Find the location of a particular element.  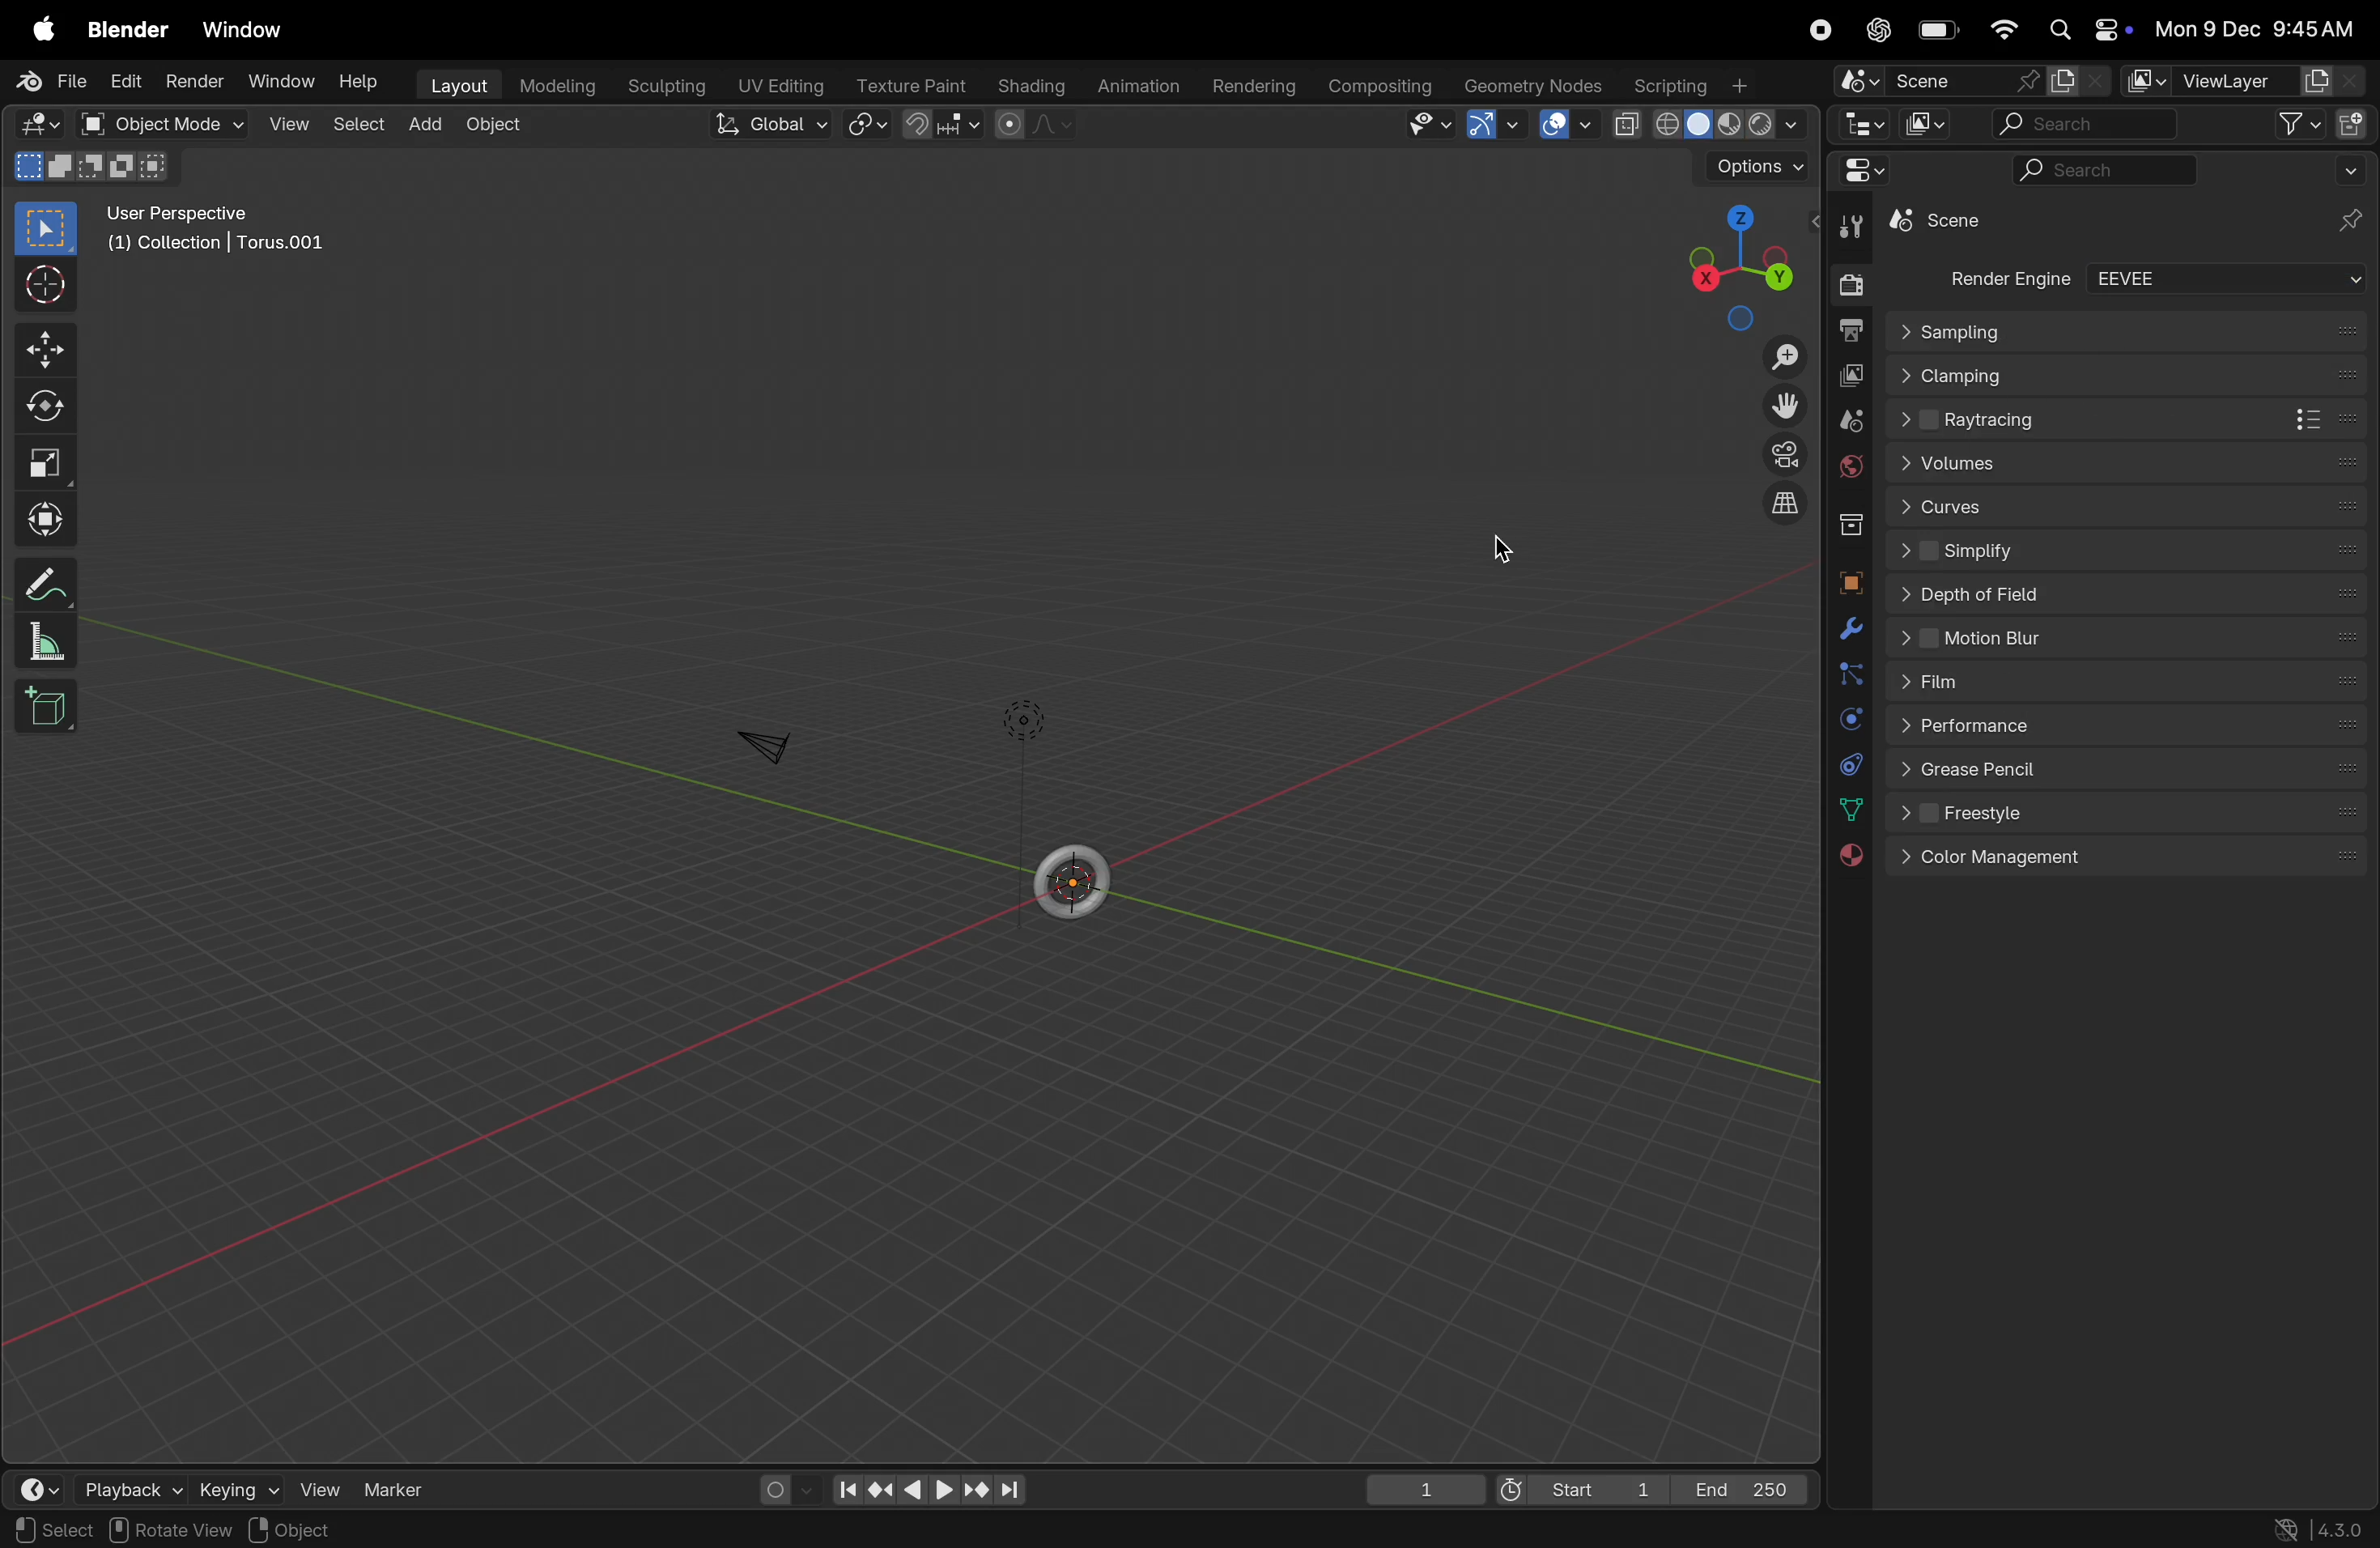

battery is located at coordinates (1939, 29).